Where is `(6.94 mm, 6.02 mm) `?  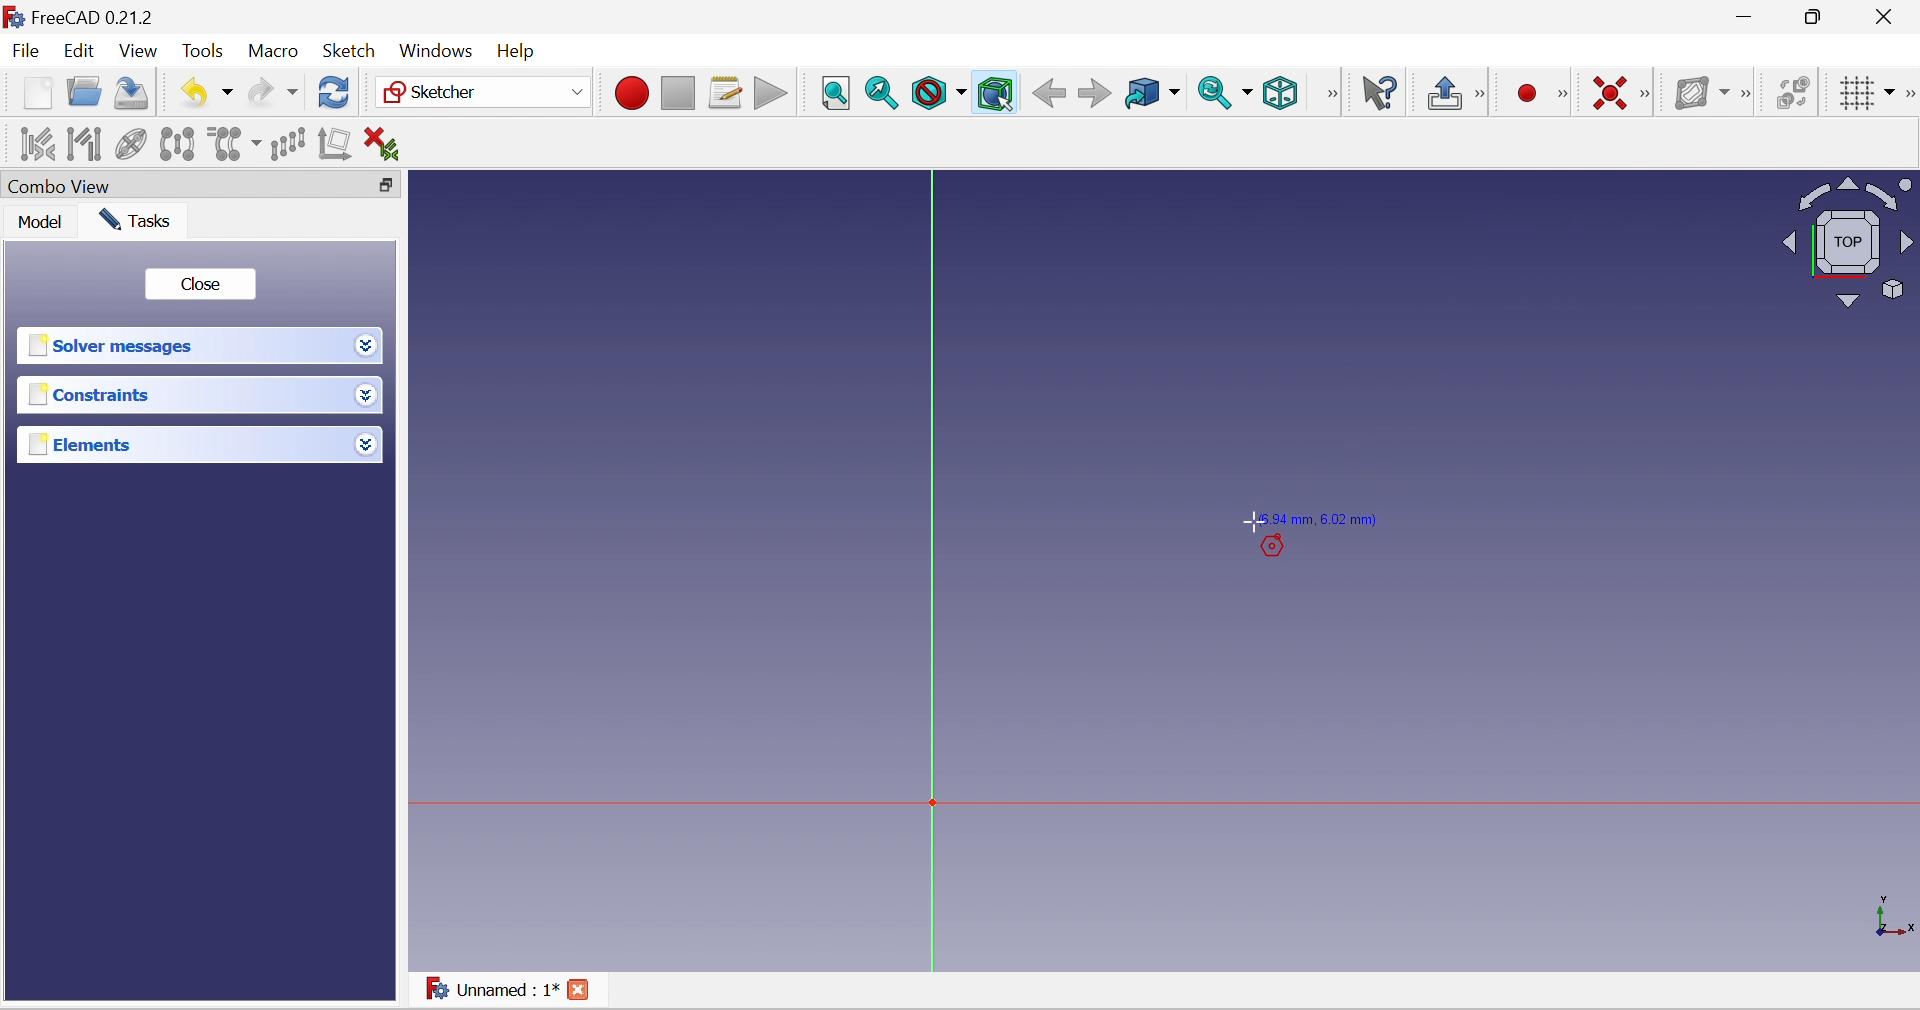 (6.94 mm, 6.02 mm)  is located at coordinates (1321, 520).